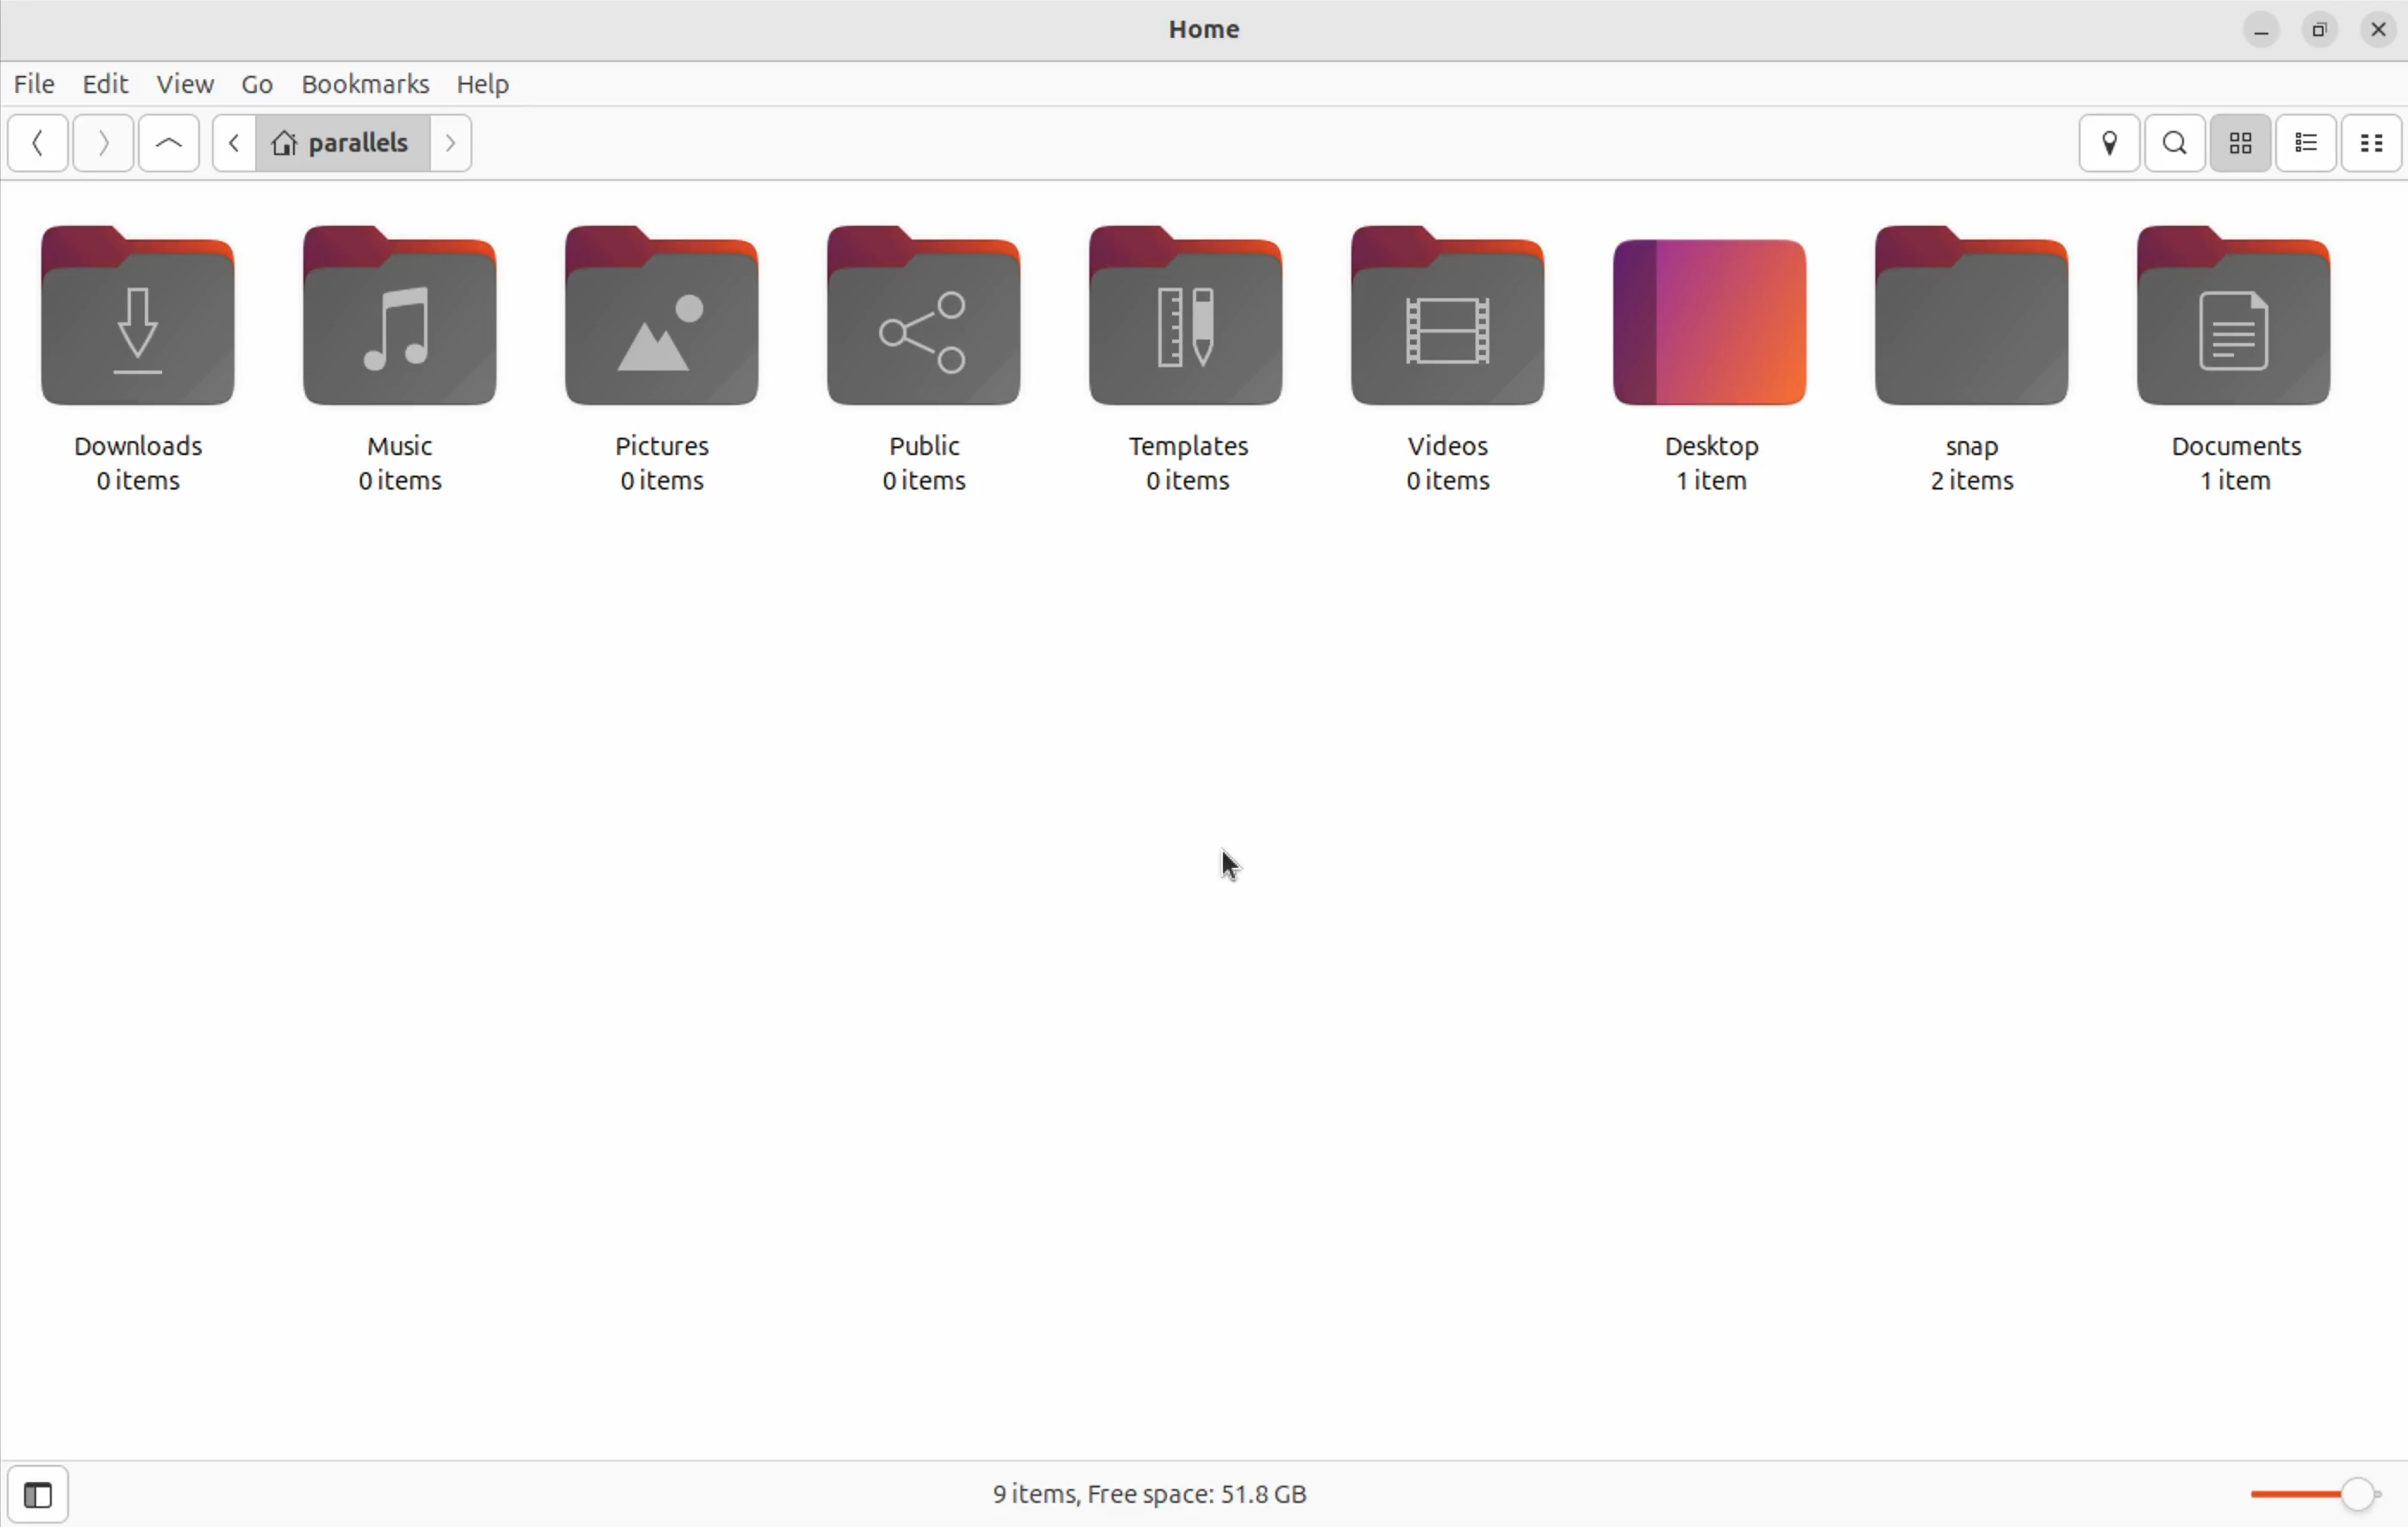  What do you see at coordinates (665, 480) in the screenshot?
I see `0 items` at bounding box center [665, 480].